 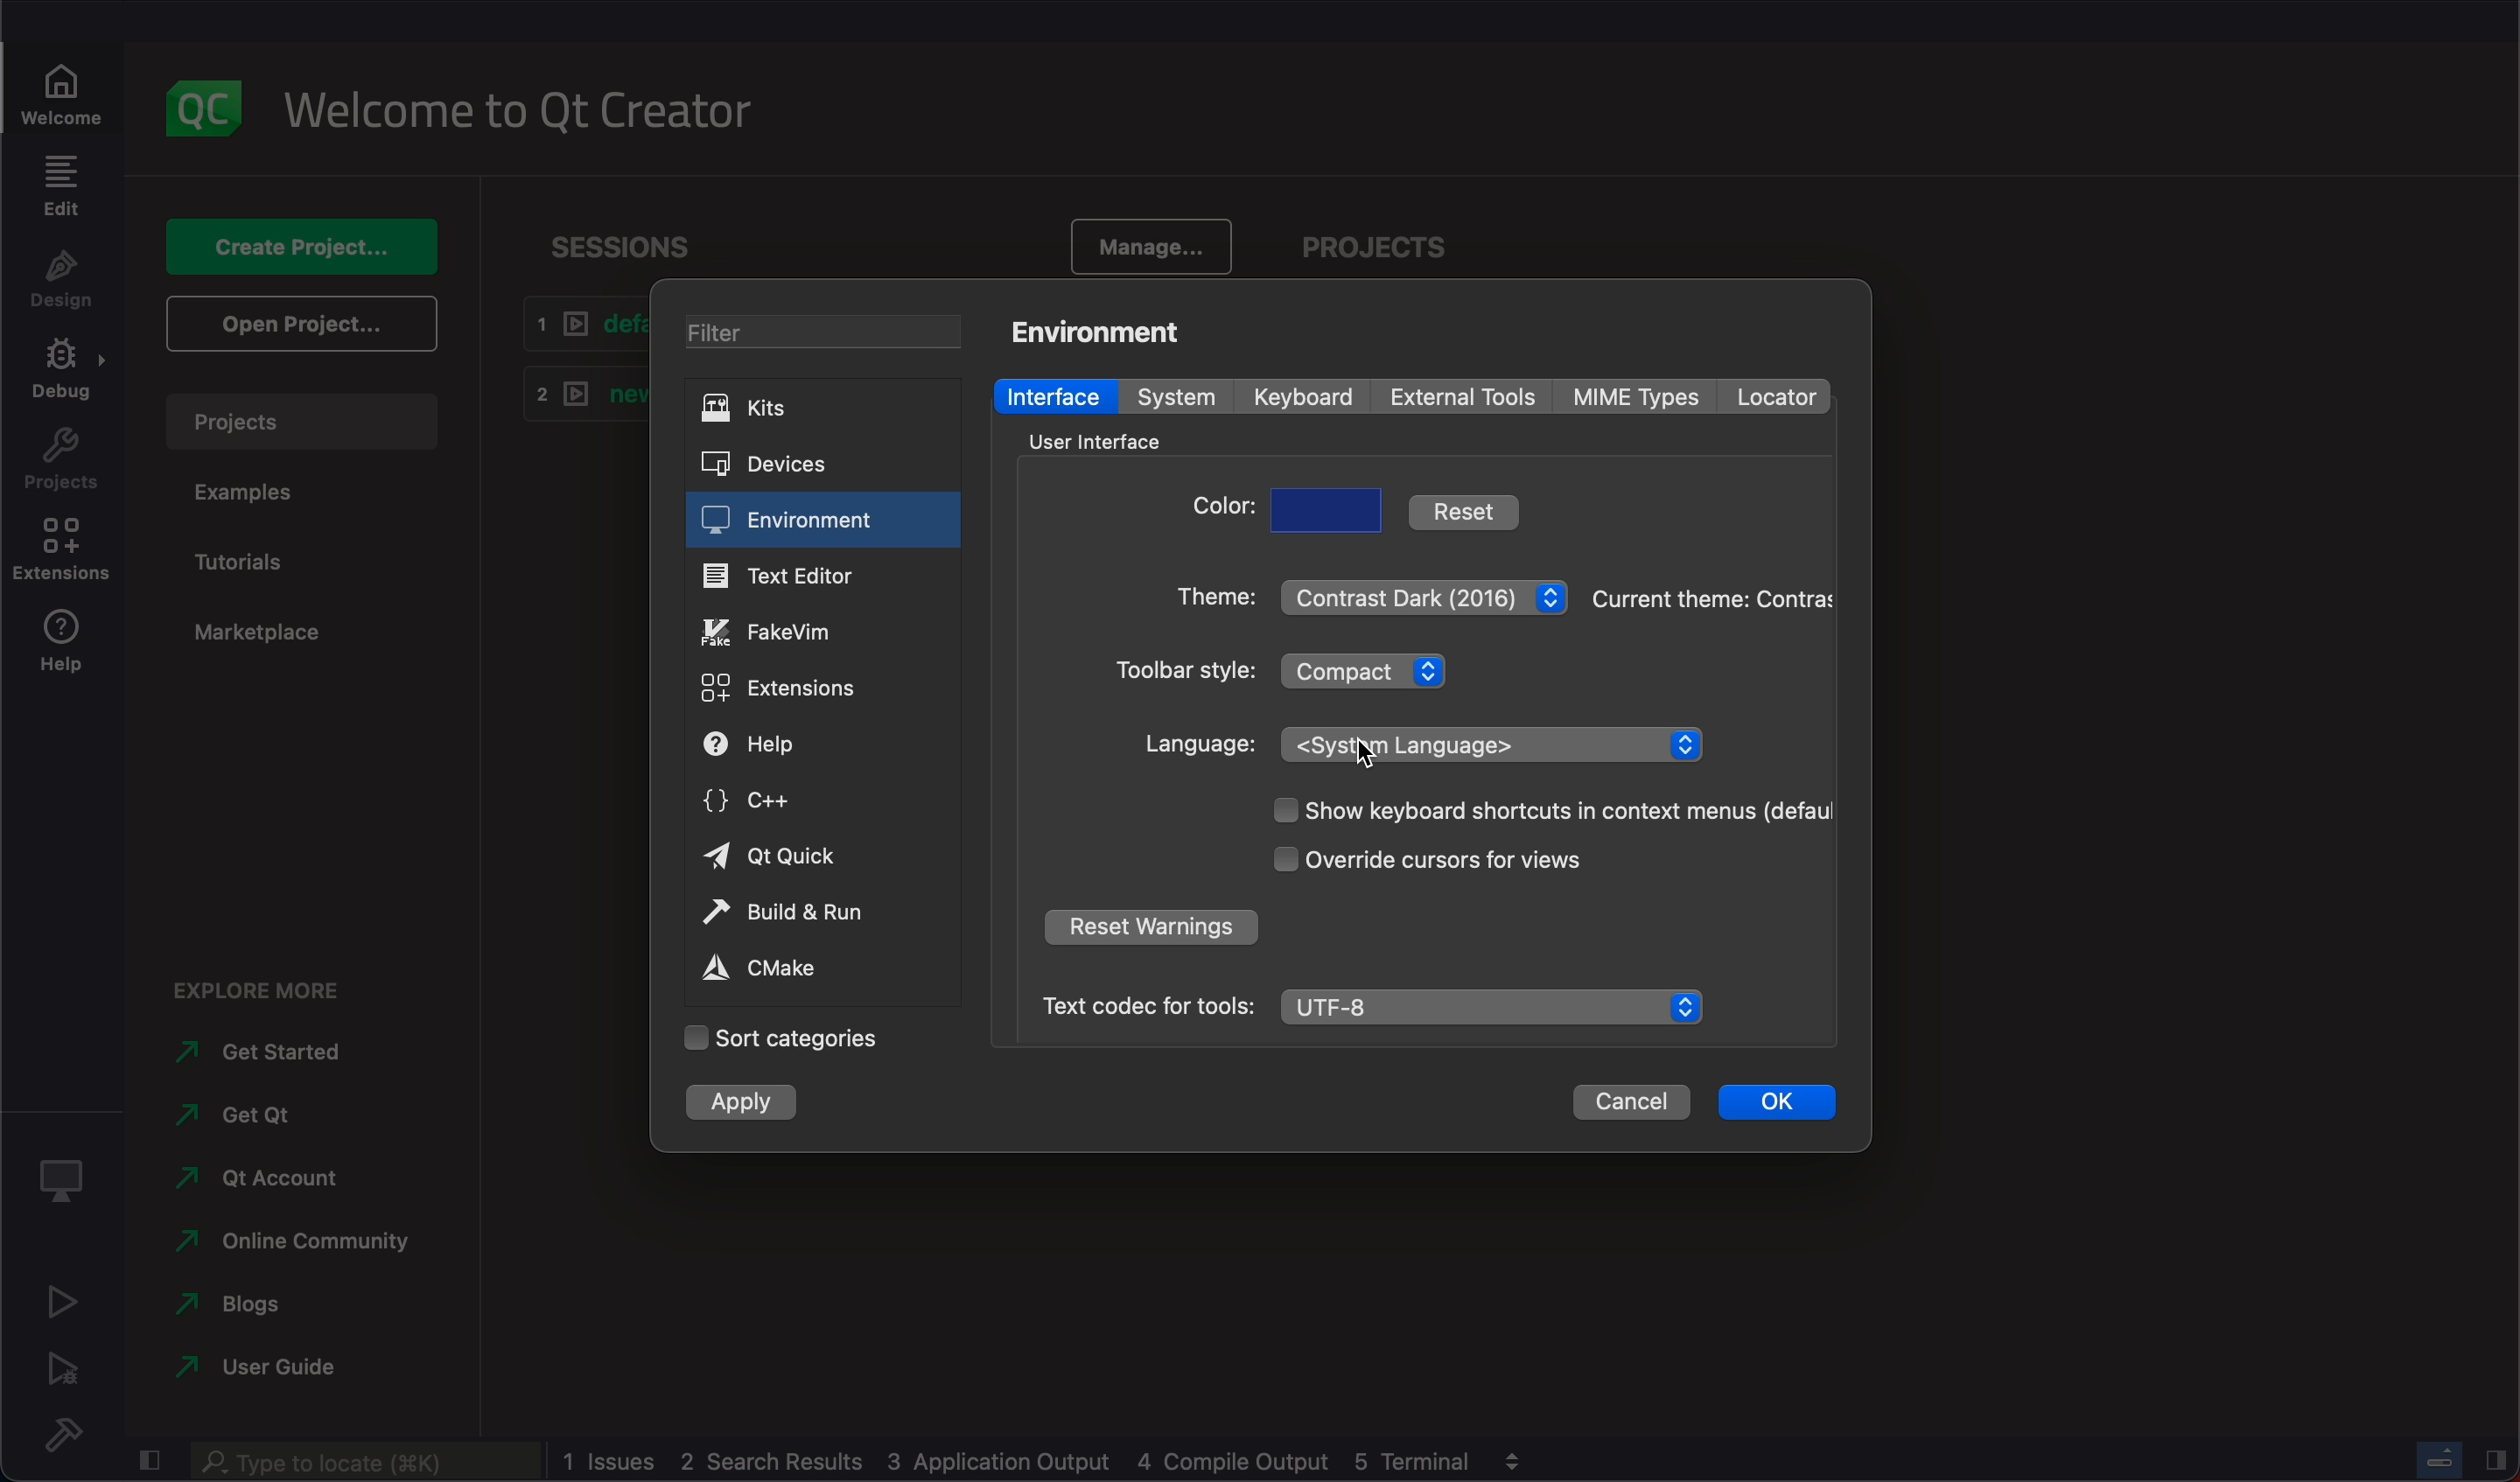 I want to click on extensions, so click(x=824, y=687).